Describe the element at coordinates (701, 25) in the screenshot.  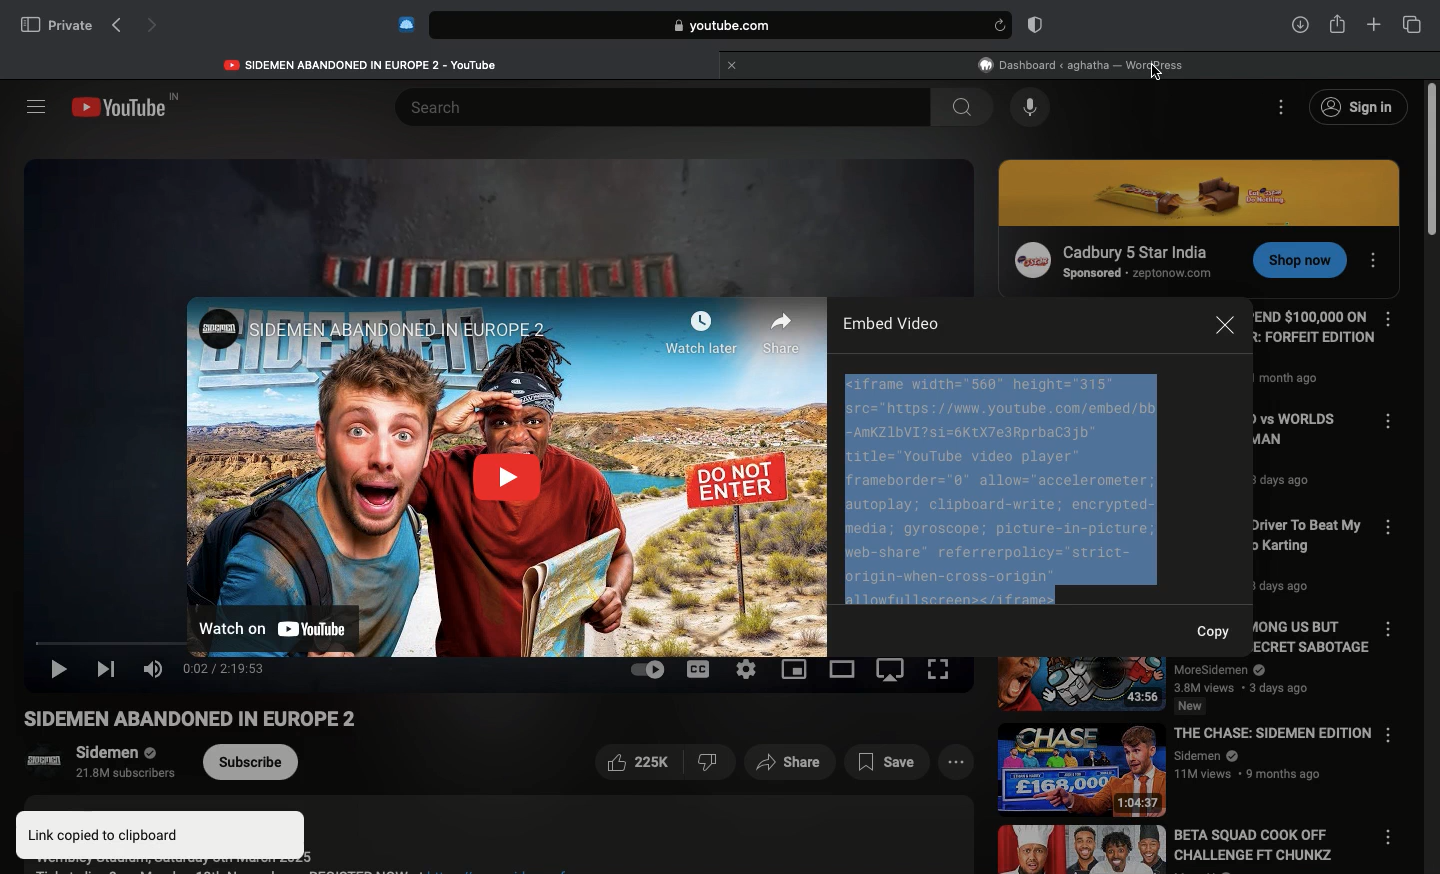
I see `Search bar` at that location.